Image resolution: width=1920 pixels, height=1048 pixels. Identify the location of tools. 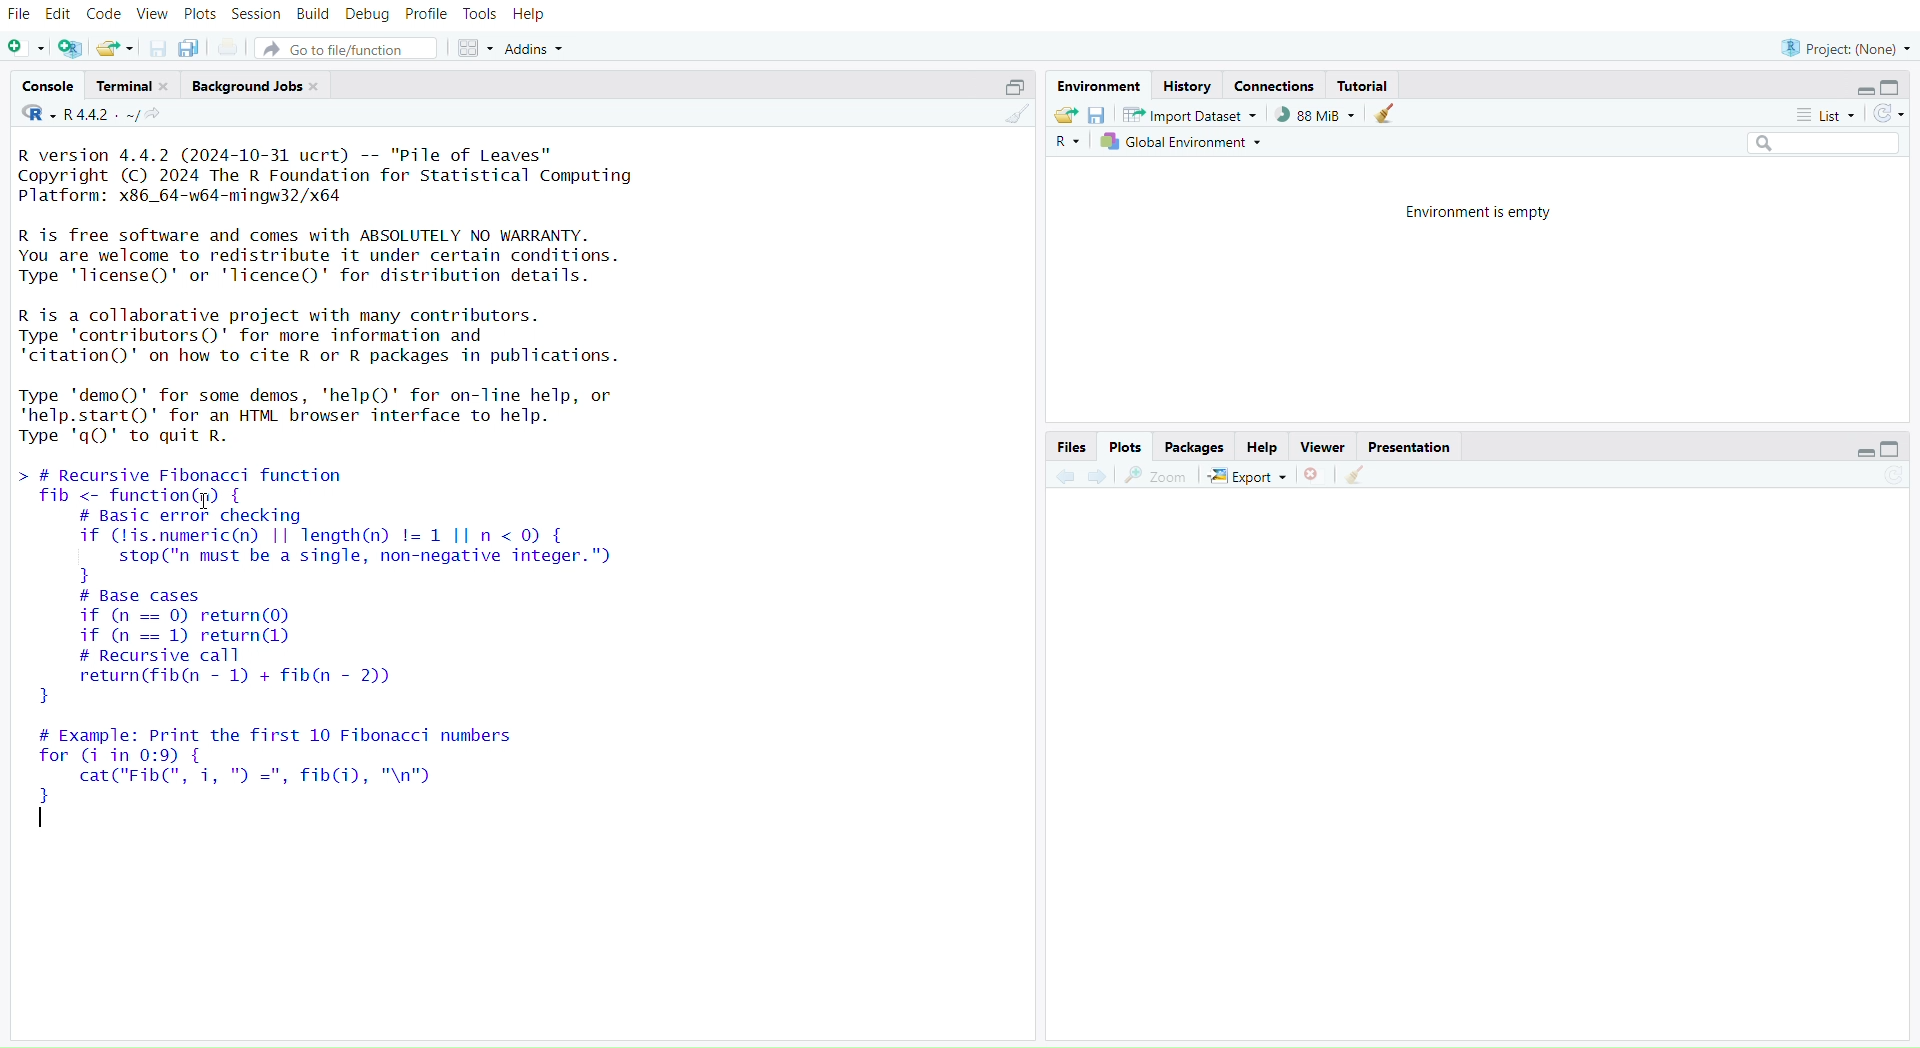
(479, 14).